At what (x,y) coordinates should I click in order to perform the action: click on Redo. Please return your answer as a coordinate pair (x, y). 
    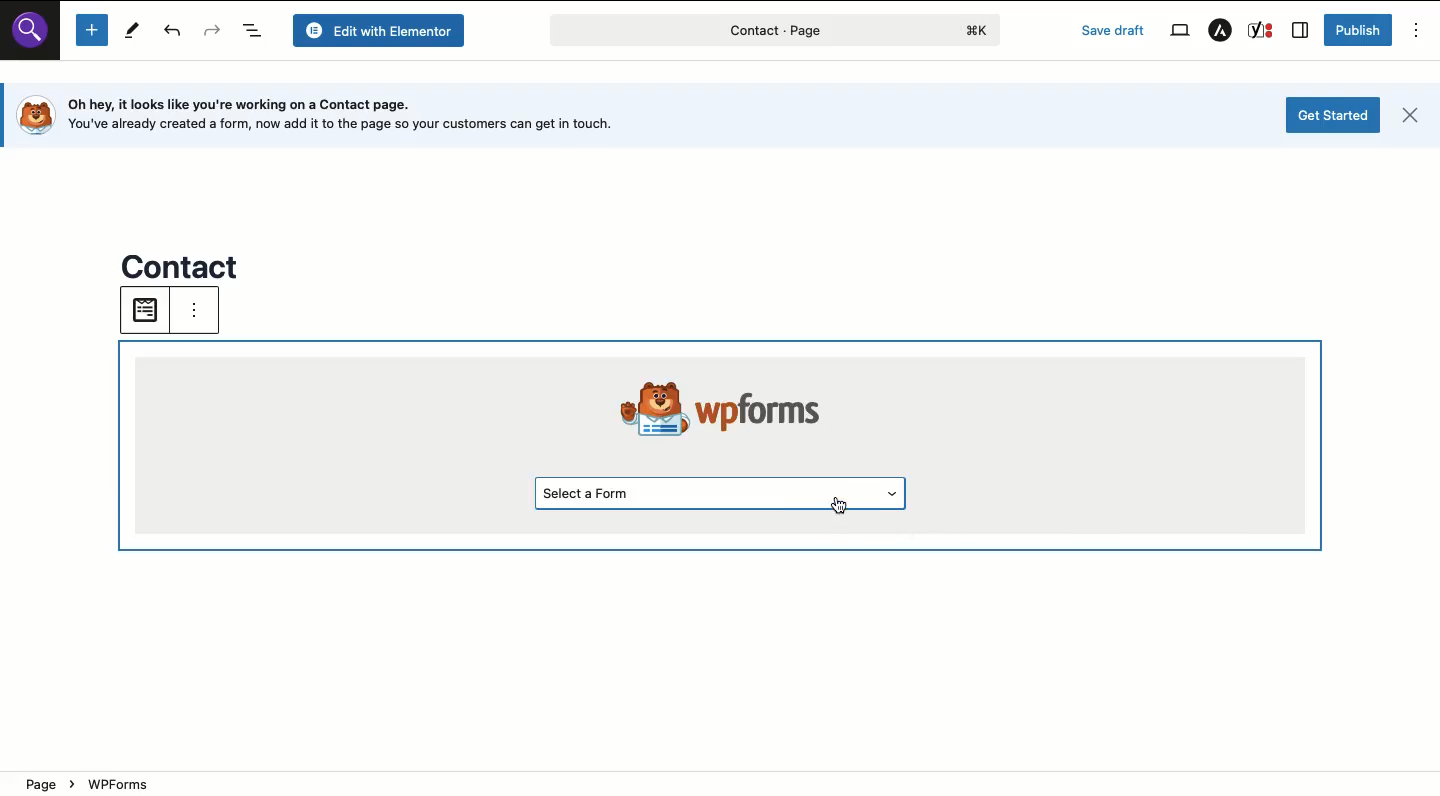
    Looking at the image, I should click on (213, 32).